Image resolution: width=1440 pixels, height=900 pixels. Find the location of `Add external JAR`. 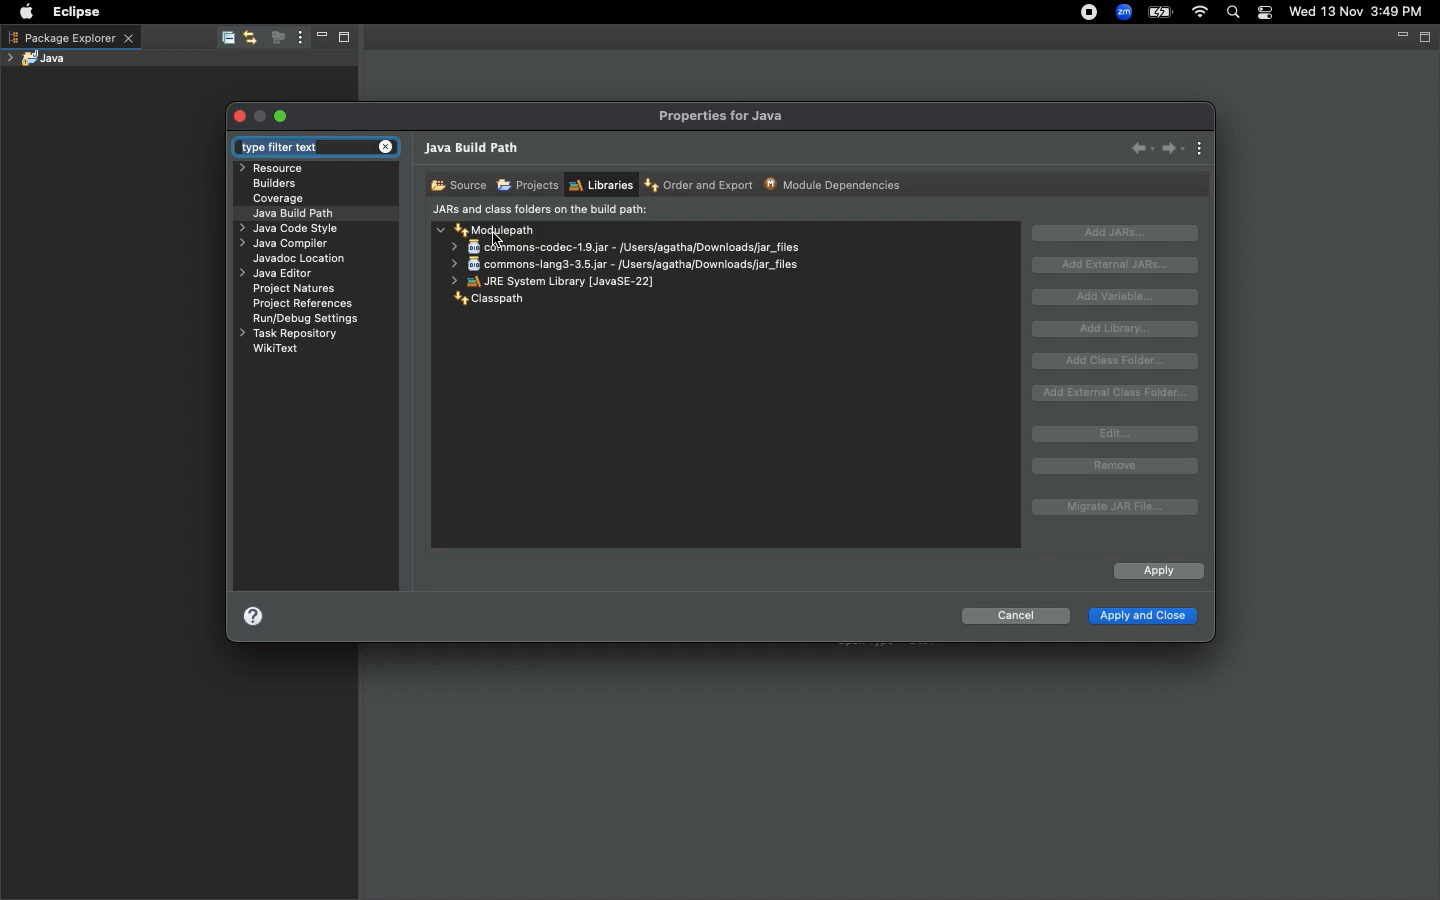

Add external JAR is located at coordinates (1116, 264).